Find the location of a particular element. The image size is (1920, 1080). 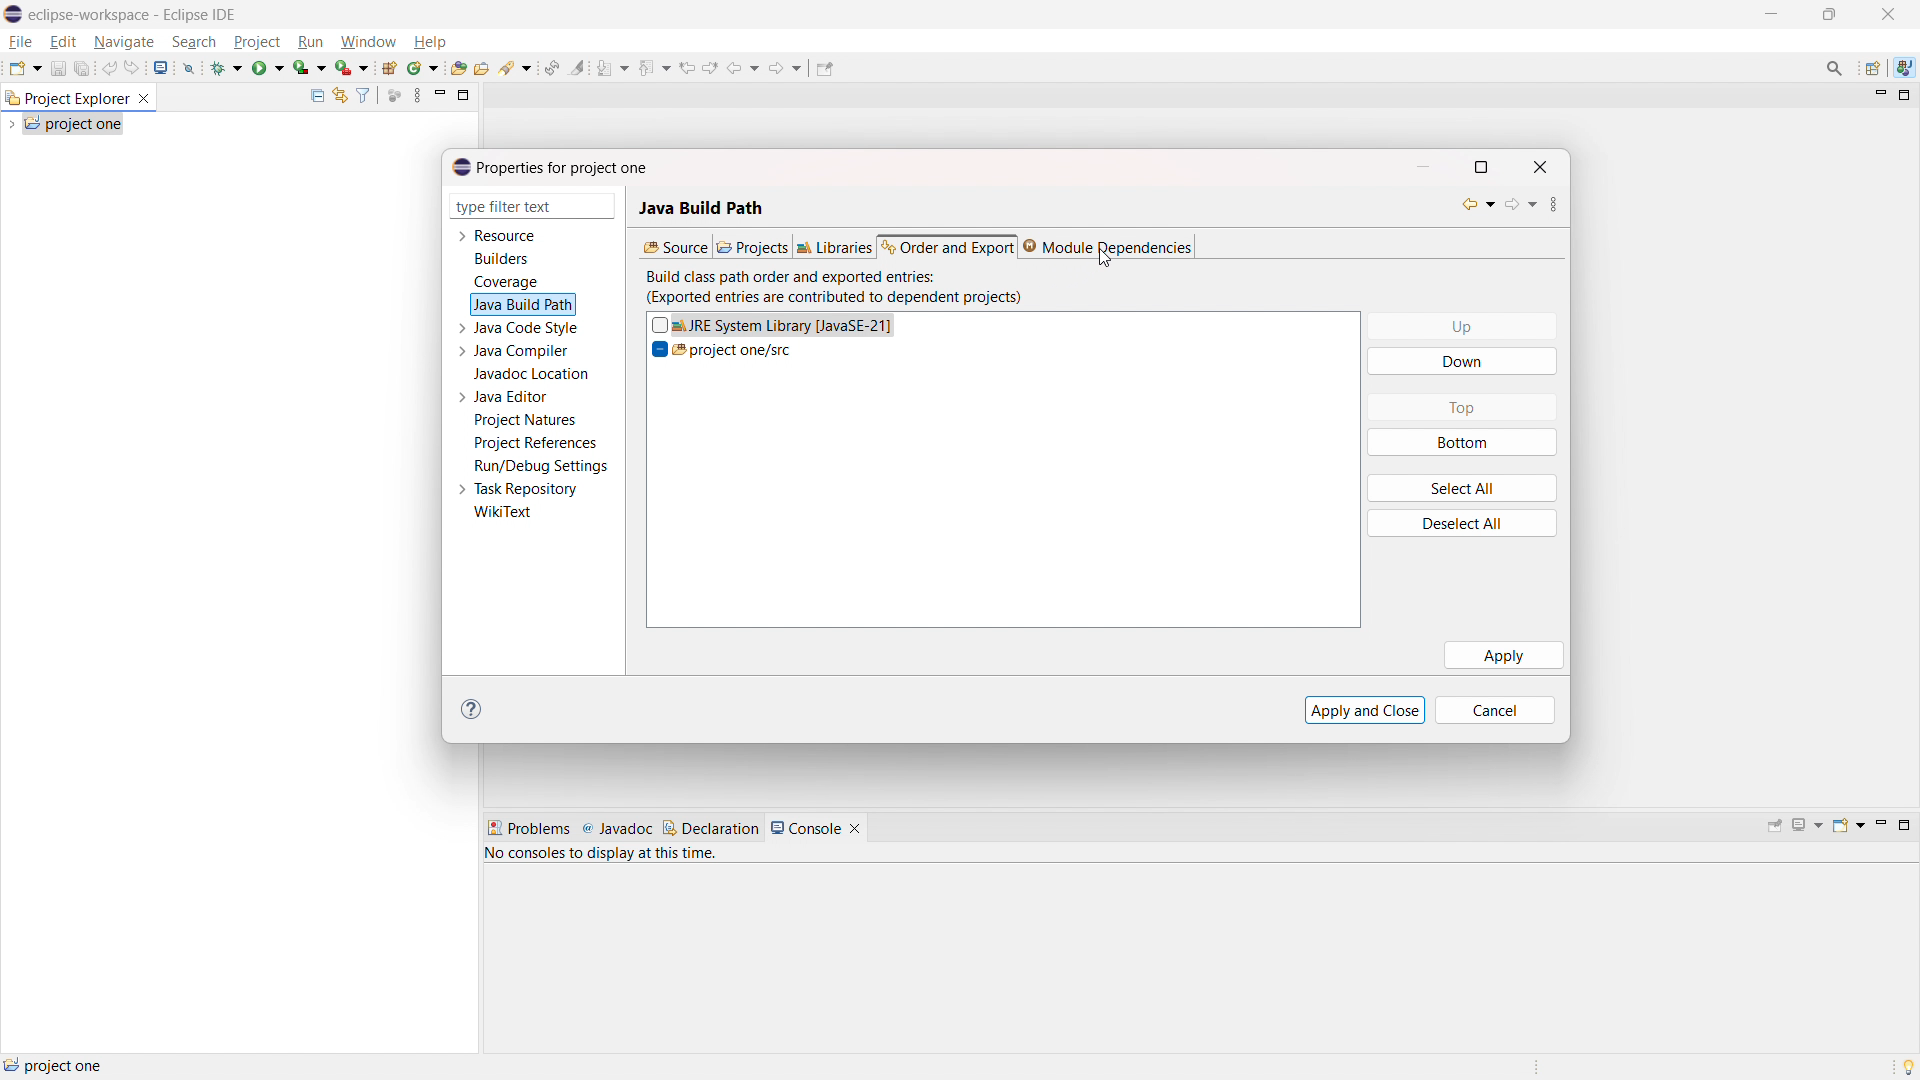

new is located at coordinates (24, 67).